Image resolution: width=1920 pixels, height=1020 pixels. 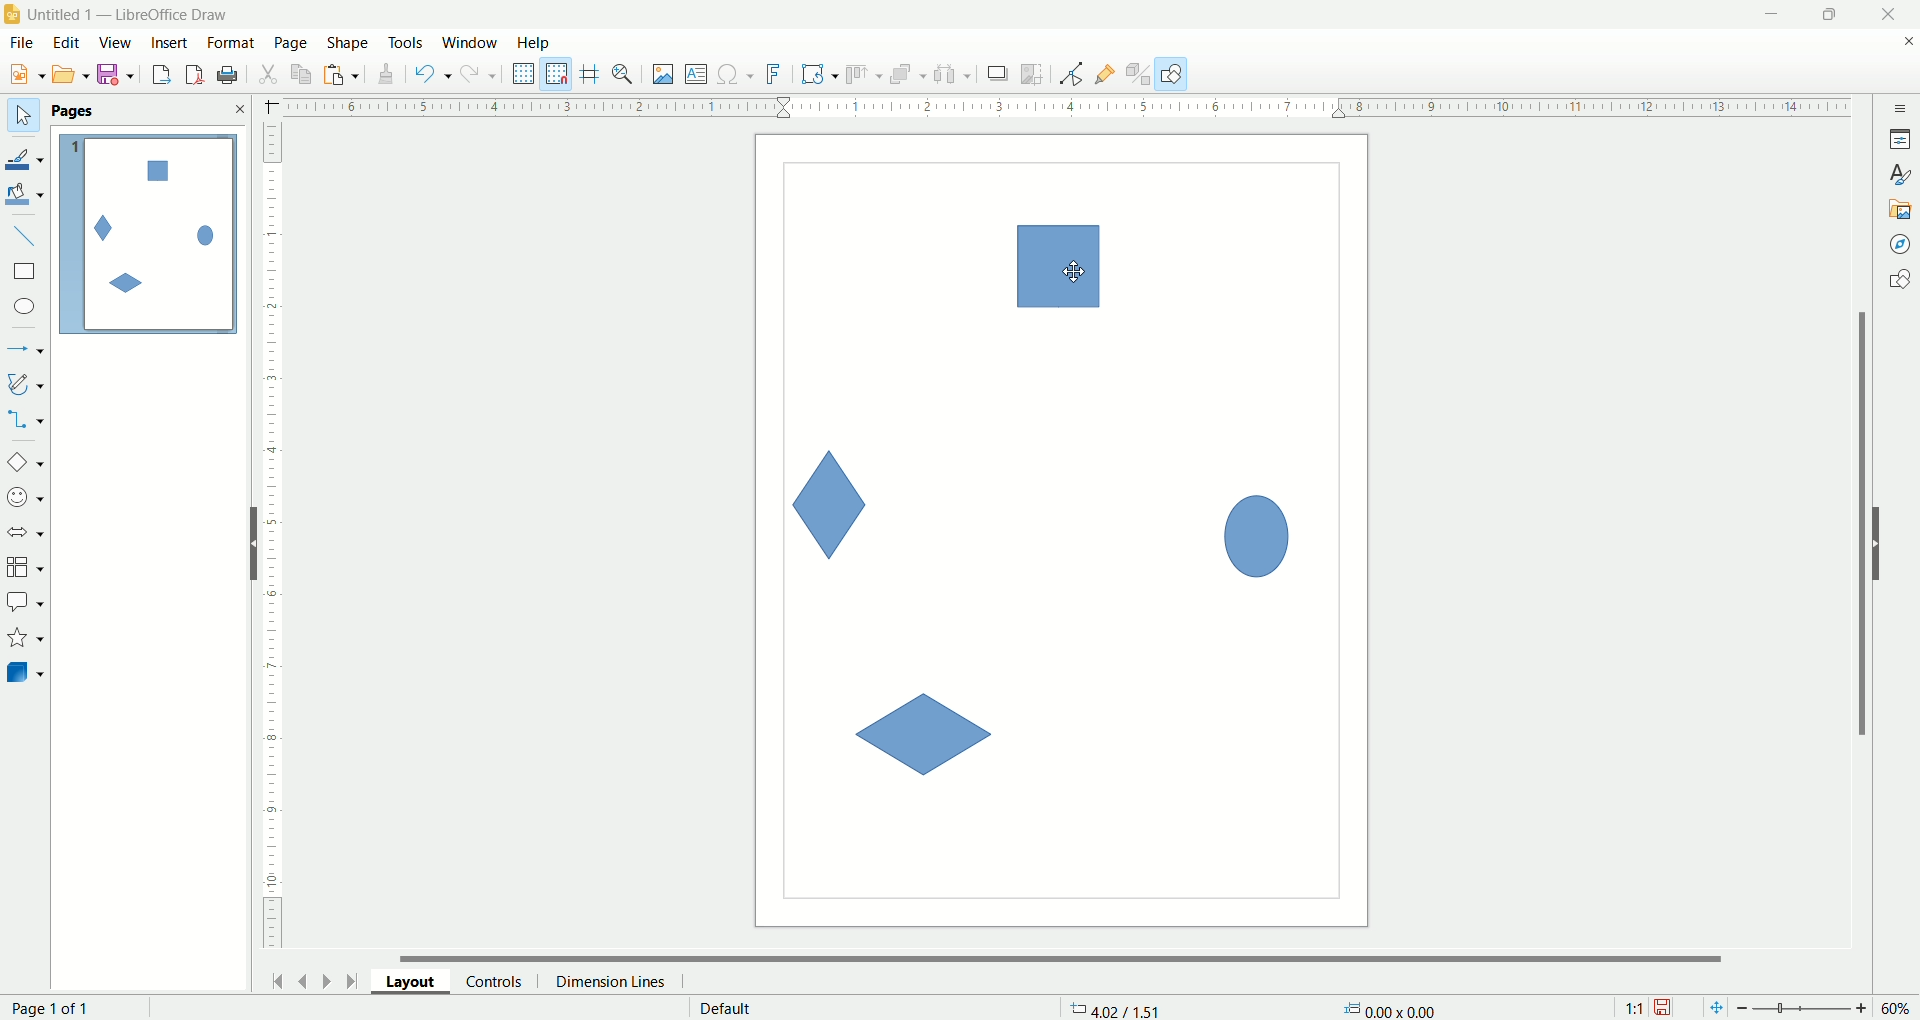 I want to click on close, so click(x=1908, y=45).